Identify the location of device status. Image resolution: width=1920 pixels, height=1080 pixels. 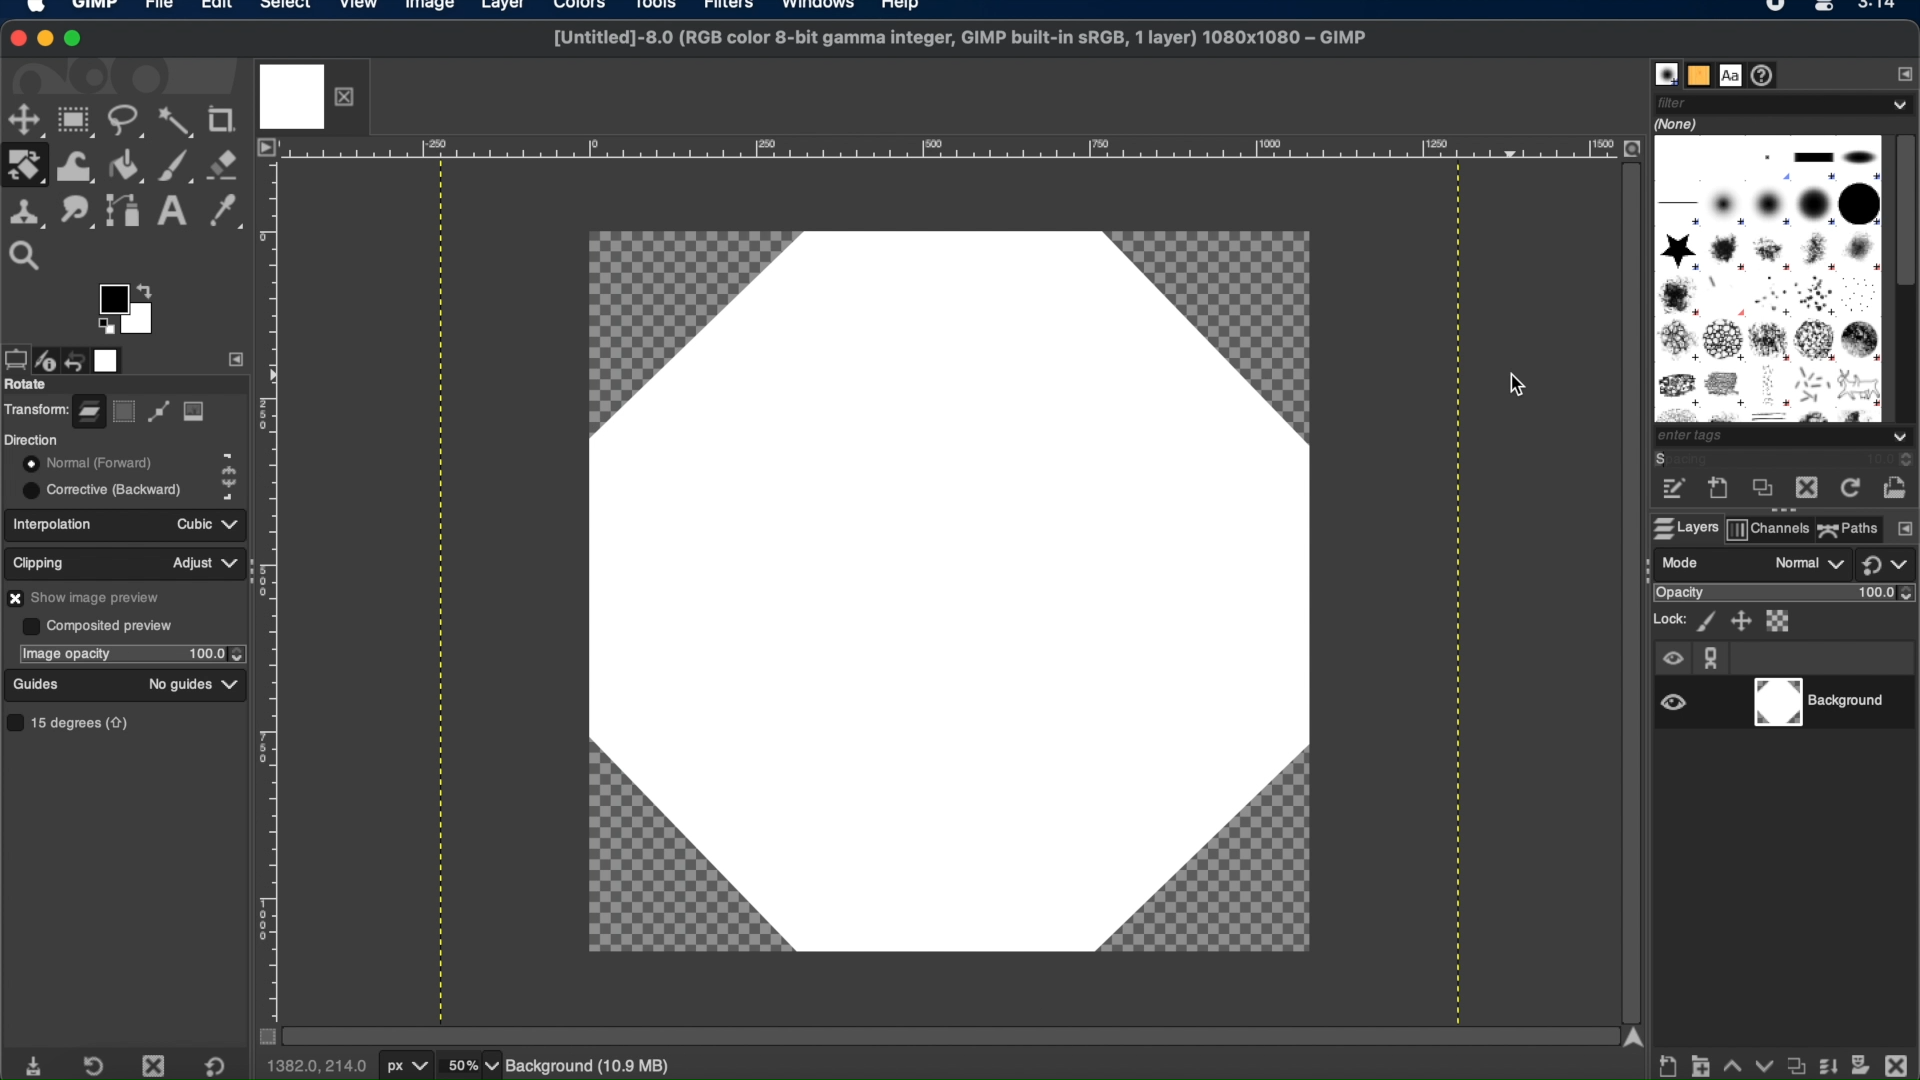
(47, 358).